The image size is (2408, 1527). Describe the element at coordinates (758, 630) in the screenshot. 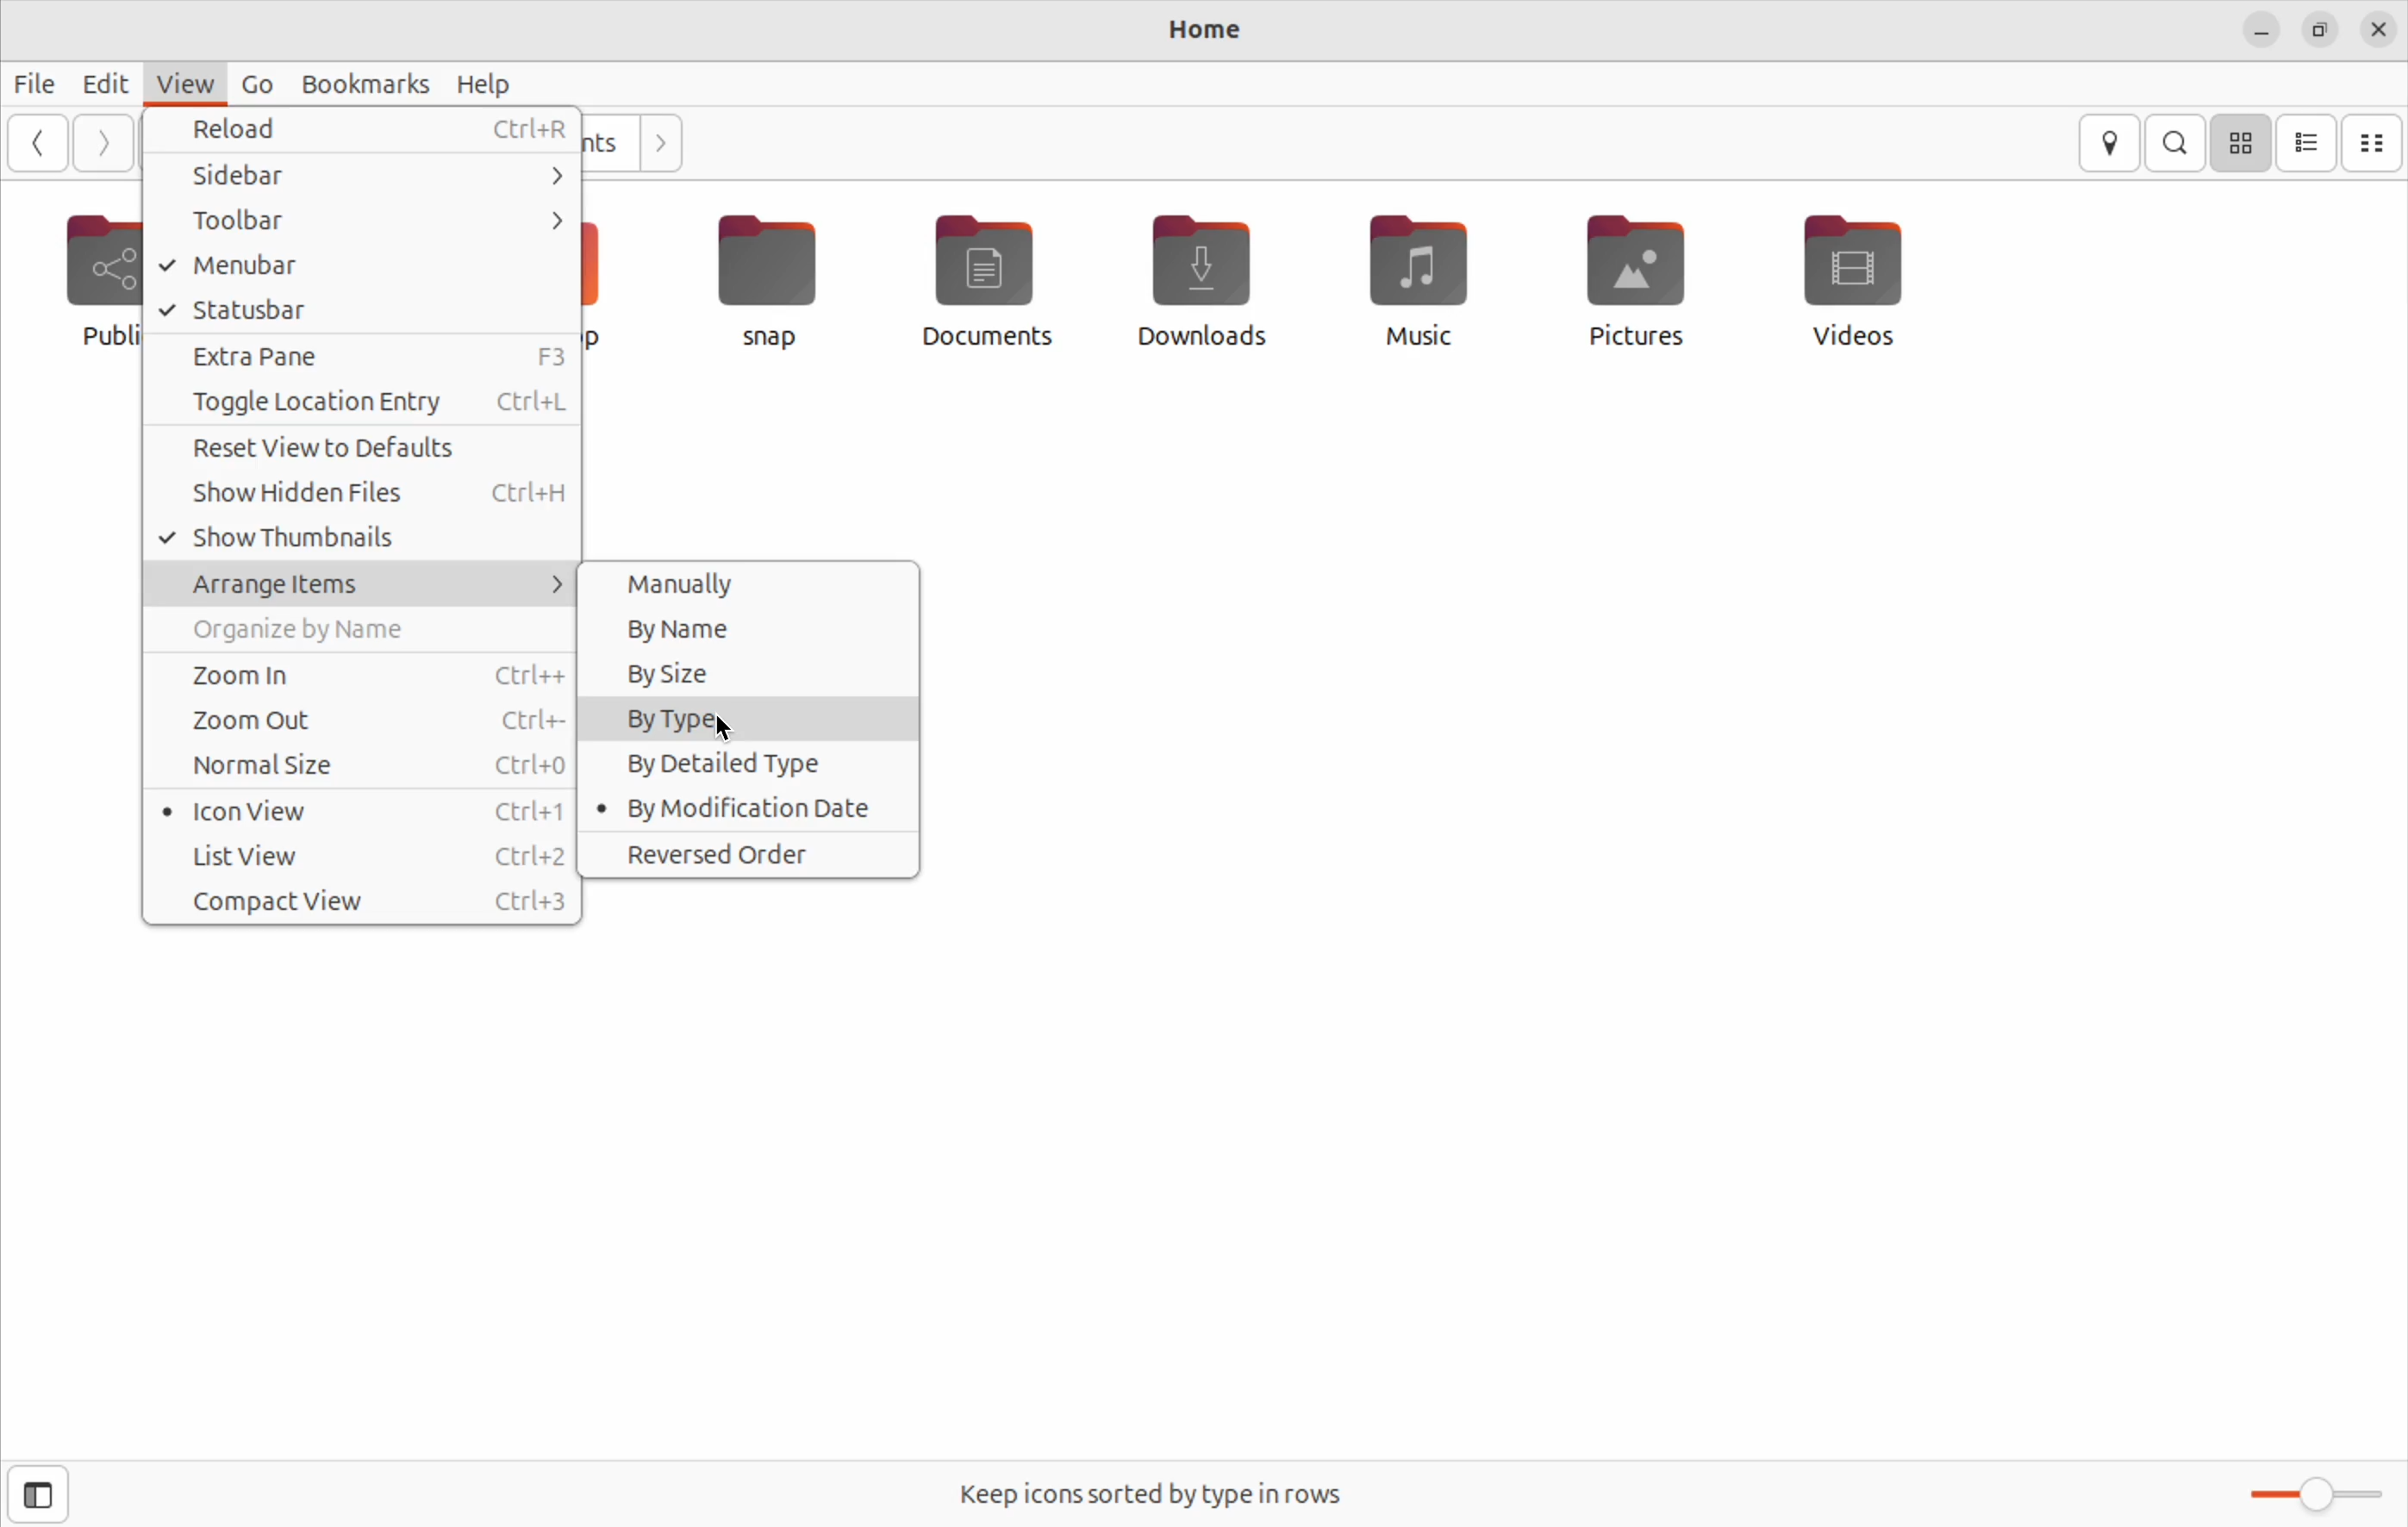

I see `by name` at that location.